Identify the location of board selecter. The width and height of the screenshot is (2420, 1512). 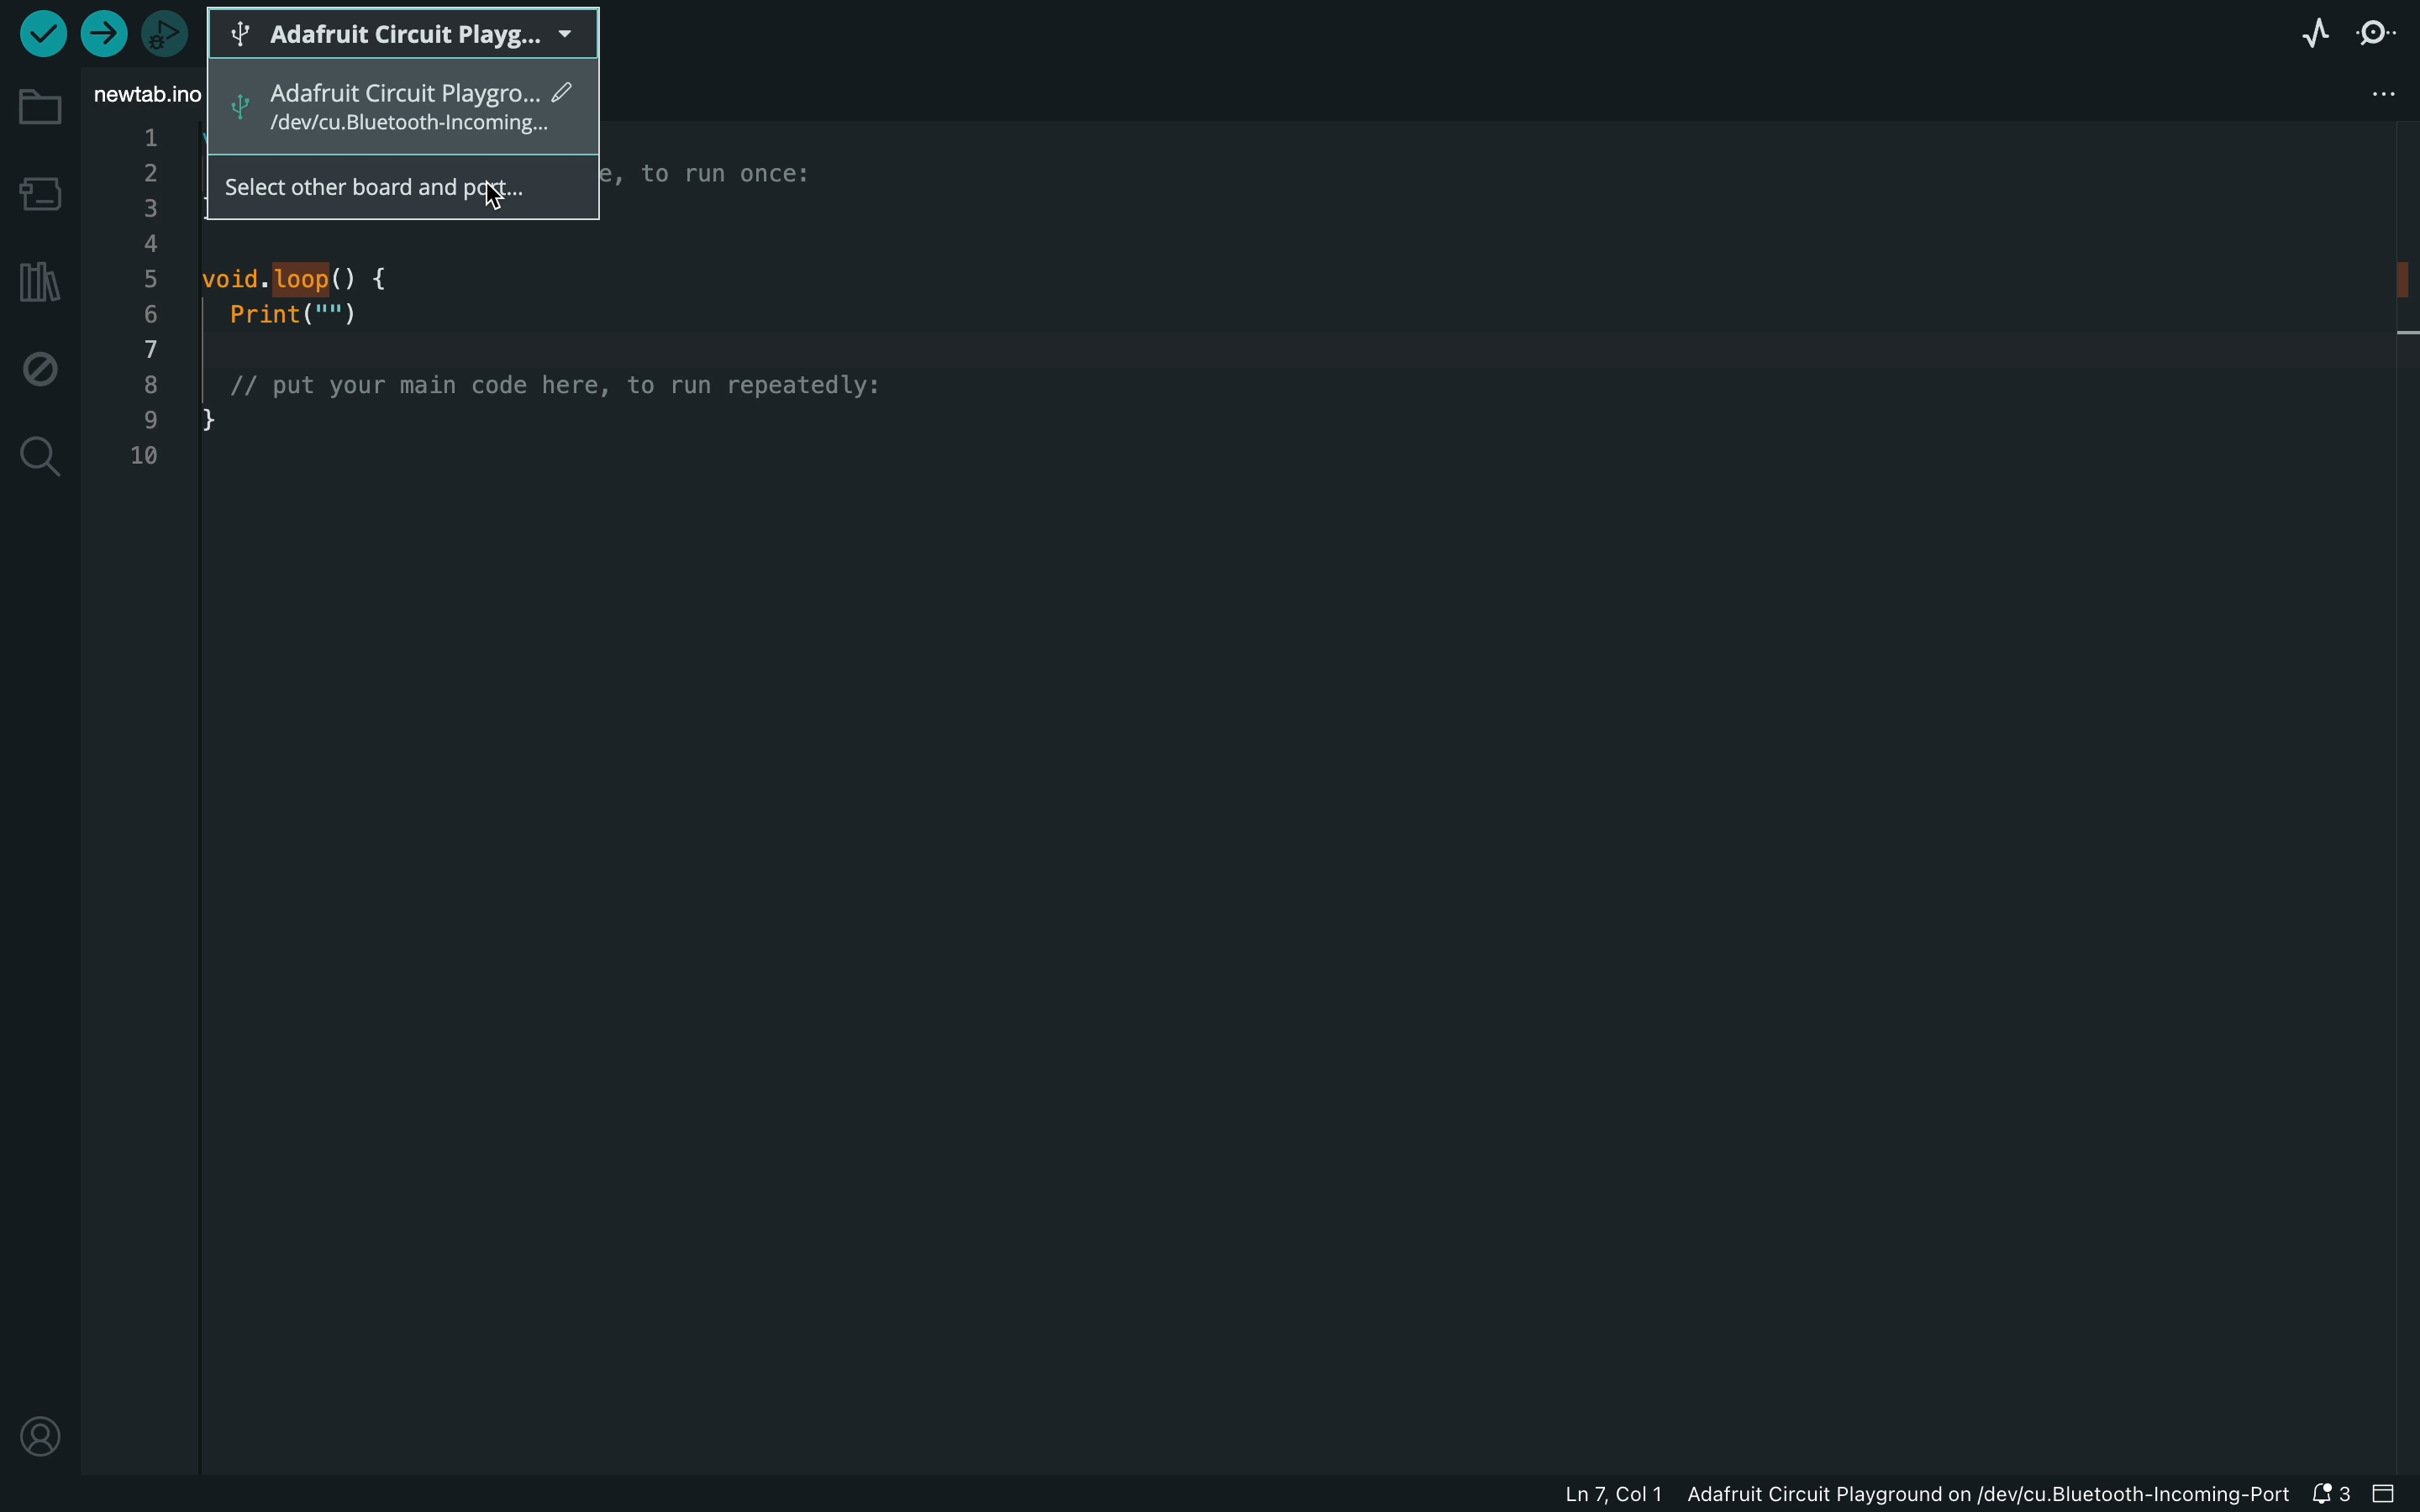
(400, 29).